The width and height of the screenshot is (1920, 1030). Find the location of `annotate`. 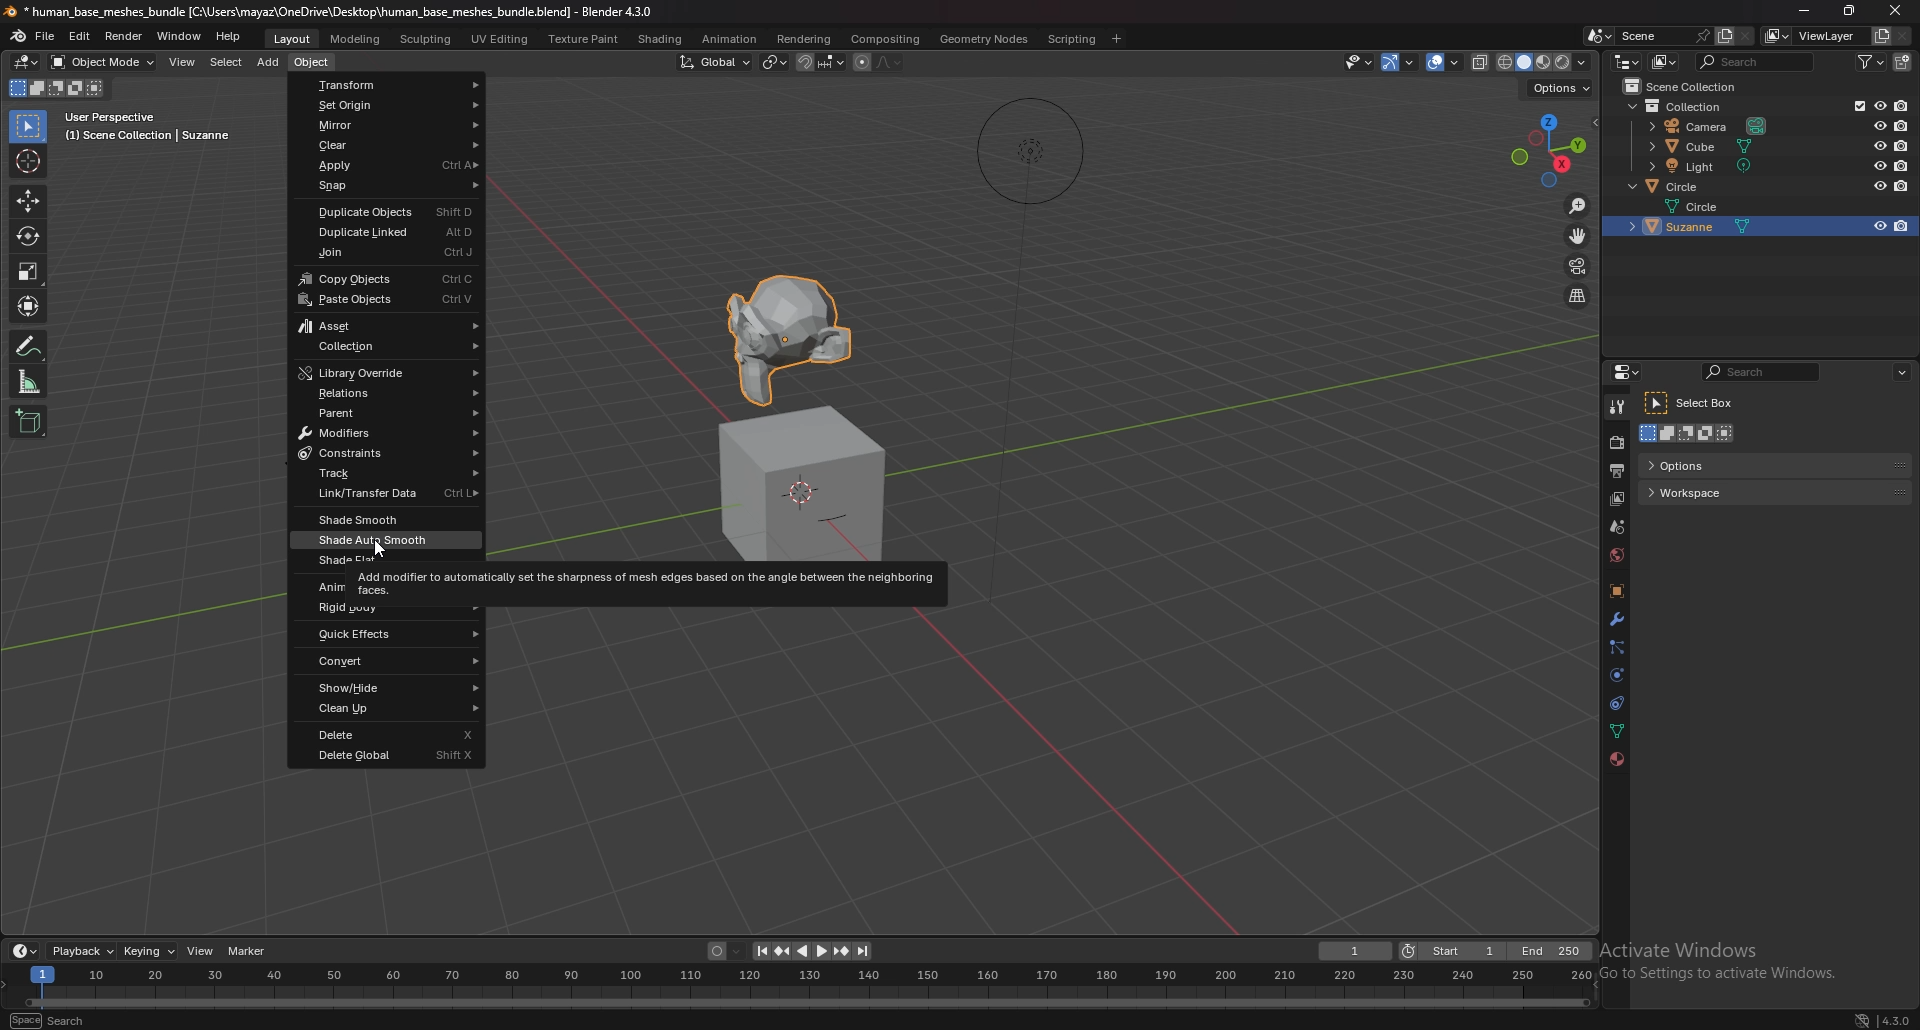

annotate is located at coordinates (31, 346).